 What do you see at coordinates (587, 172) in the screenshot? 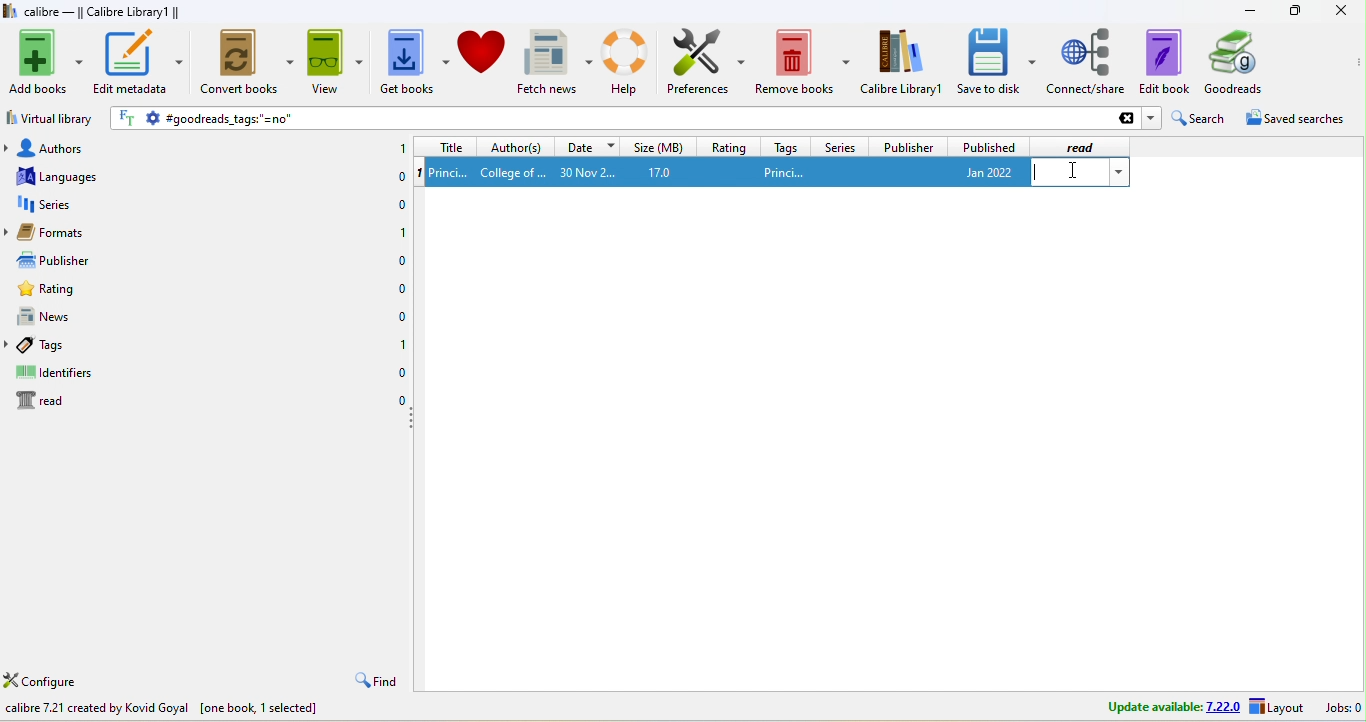
I see `30 nov 2` at bounding box center [587, 172].